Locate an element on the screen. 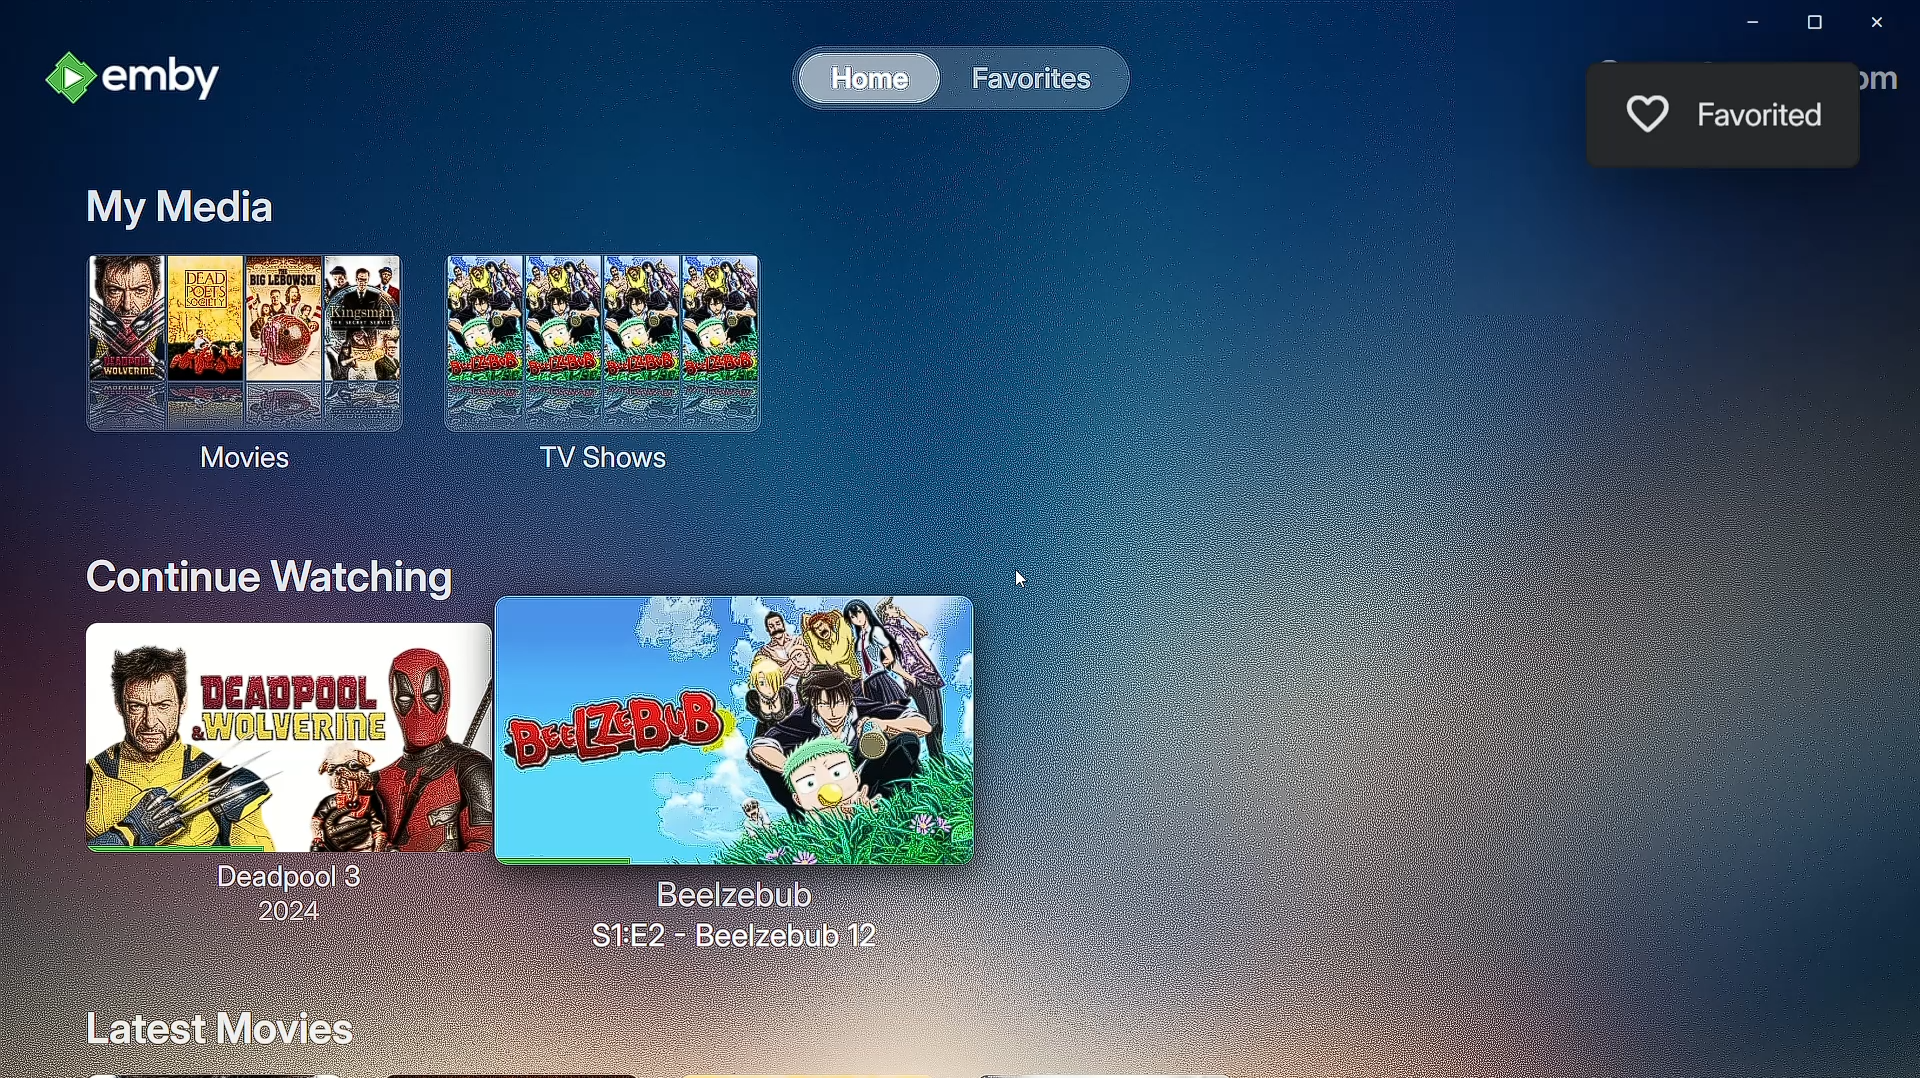 The height and width of the screenshot is (1078, 1920). S1:E2 - beelzebub 12 is located at coordinates (729, 916).